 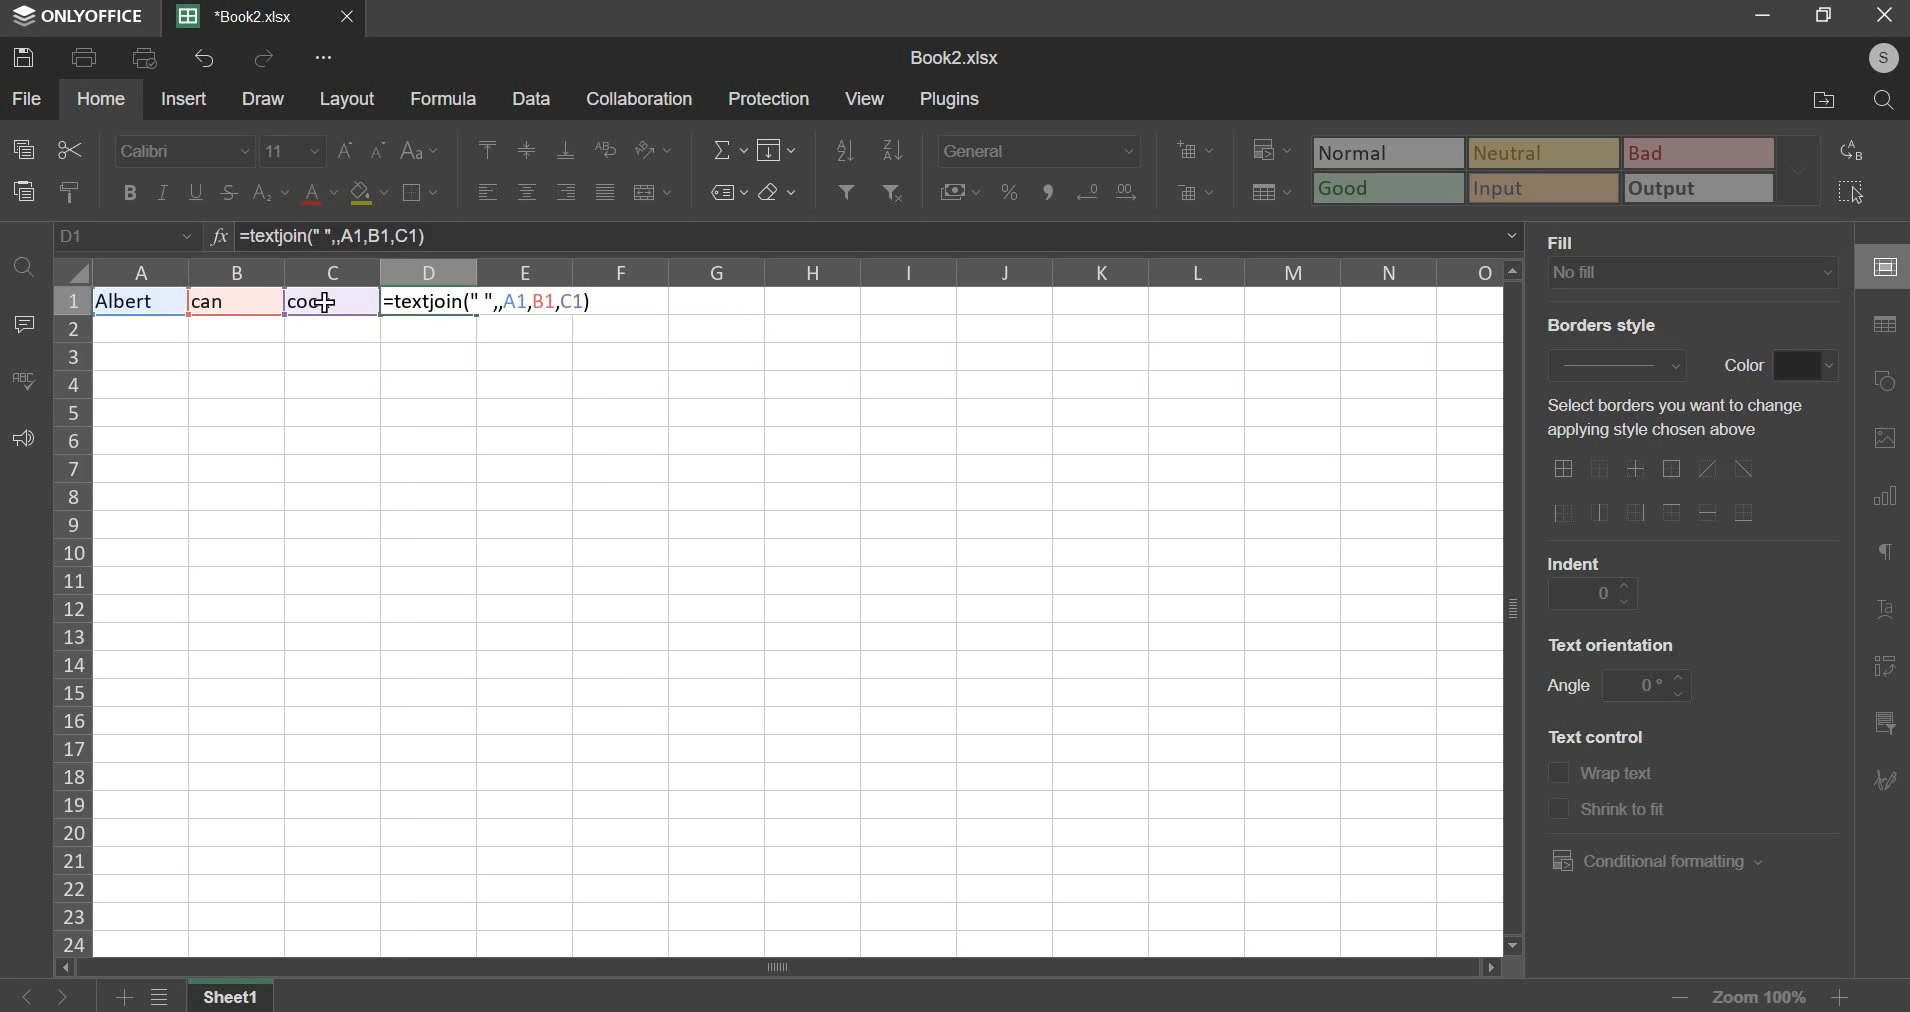 I want to click on undo, so click(x=204, y=58).